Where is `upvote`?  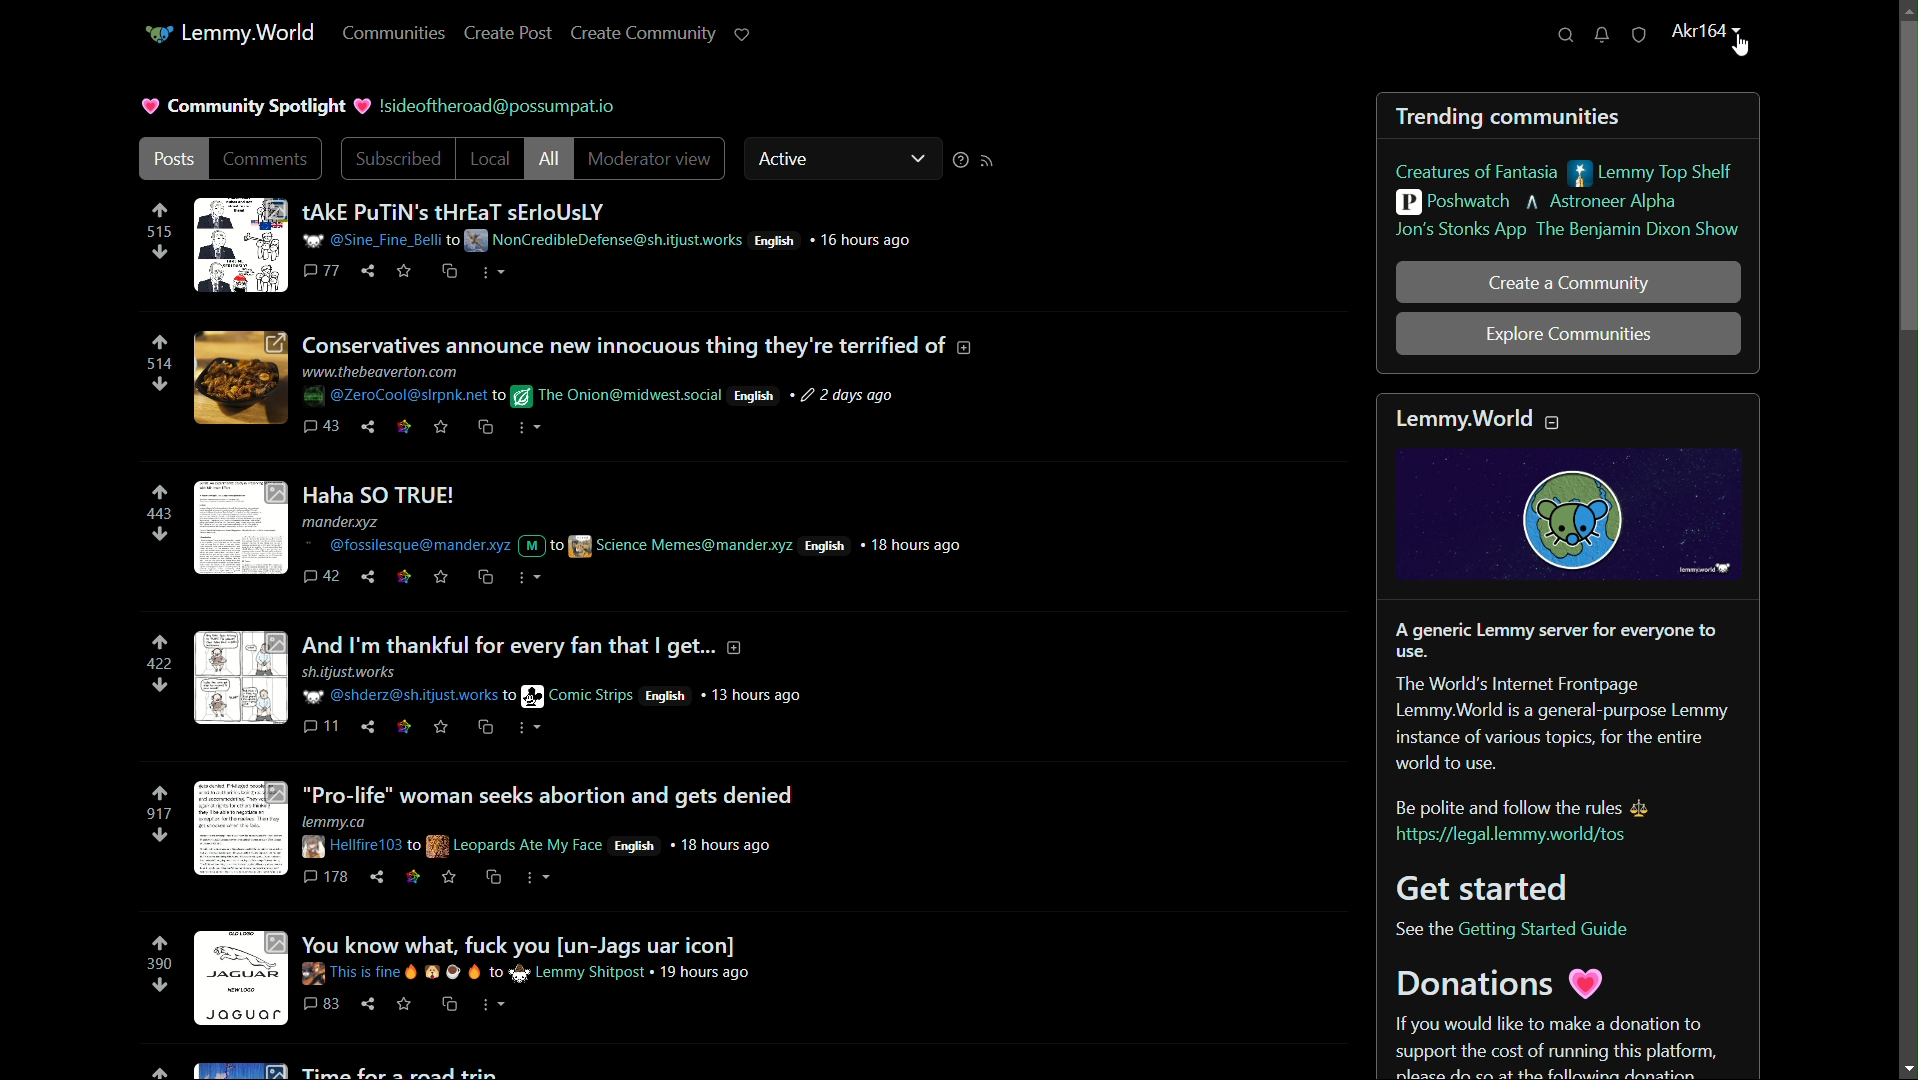
upvote is located at coordinates (162, 797).